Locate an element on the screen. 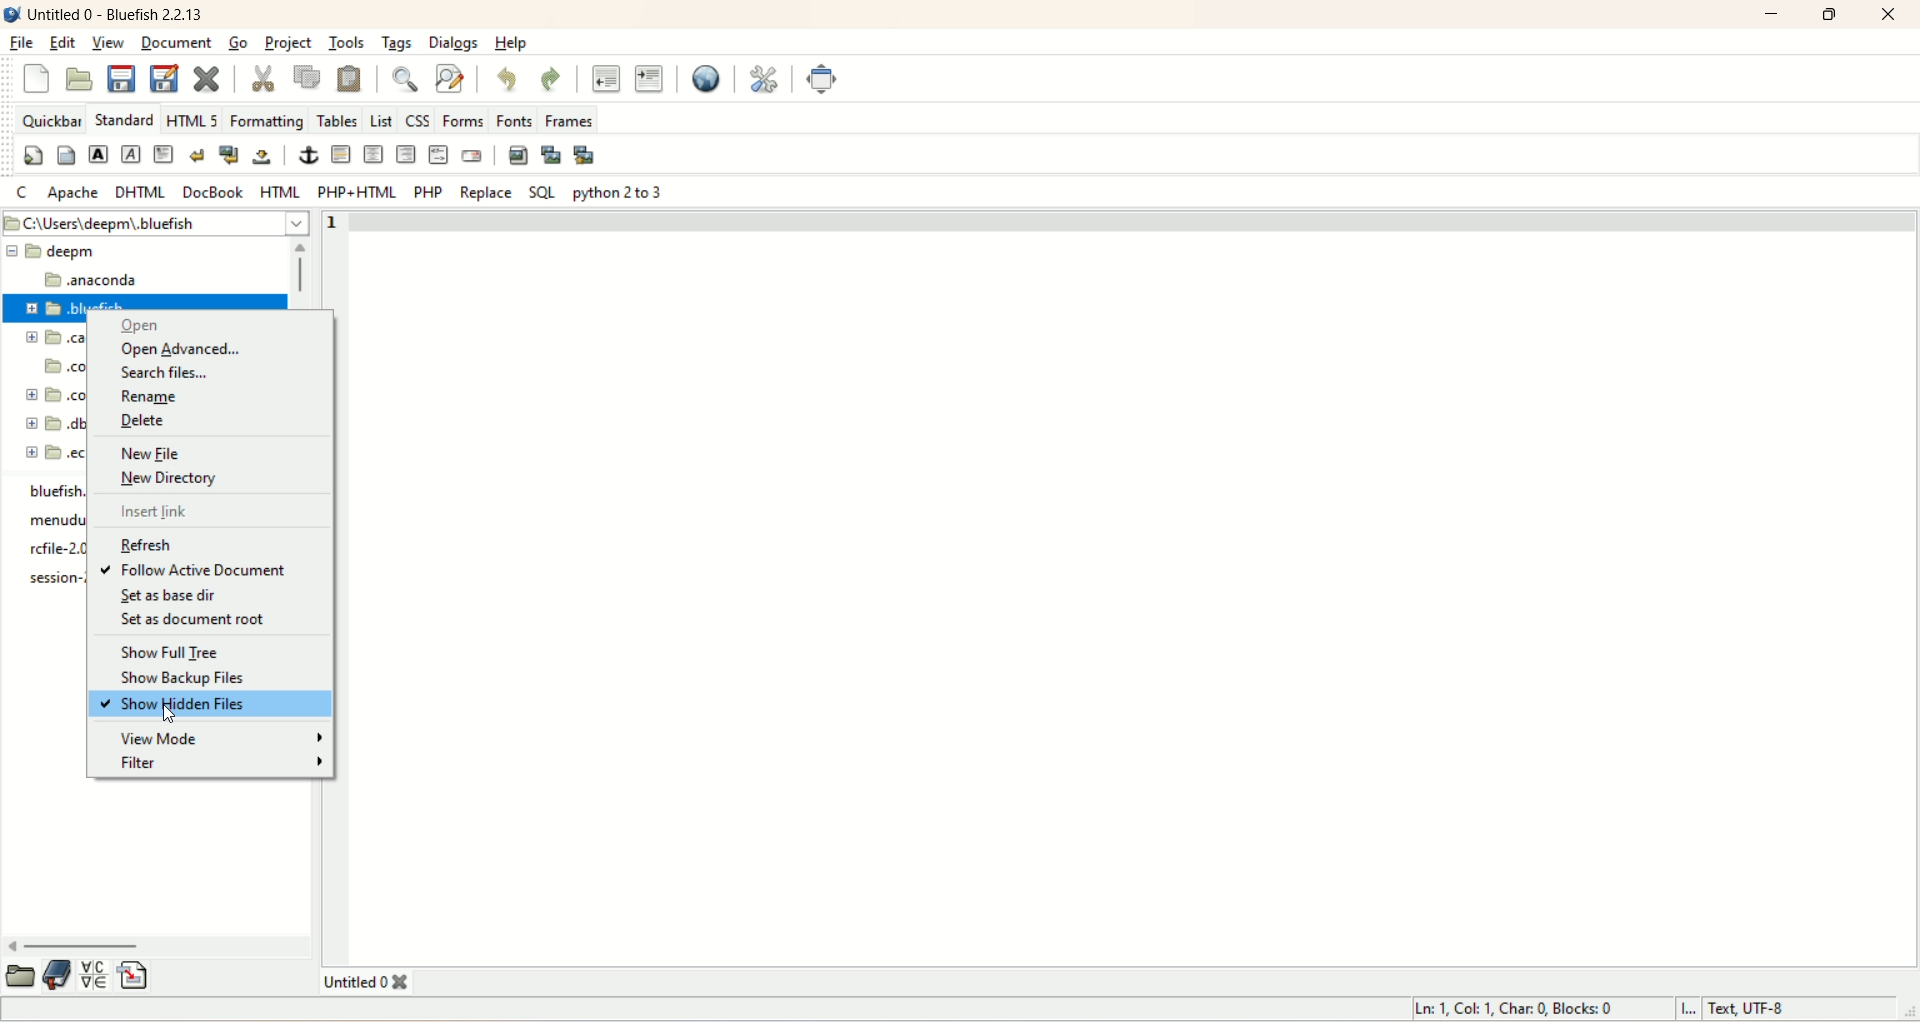 This screenshot has width=1920, height=1022. List is located at coordinates (381, 120).